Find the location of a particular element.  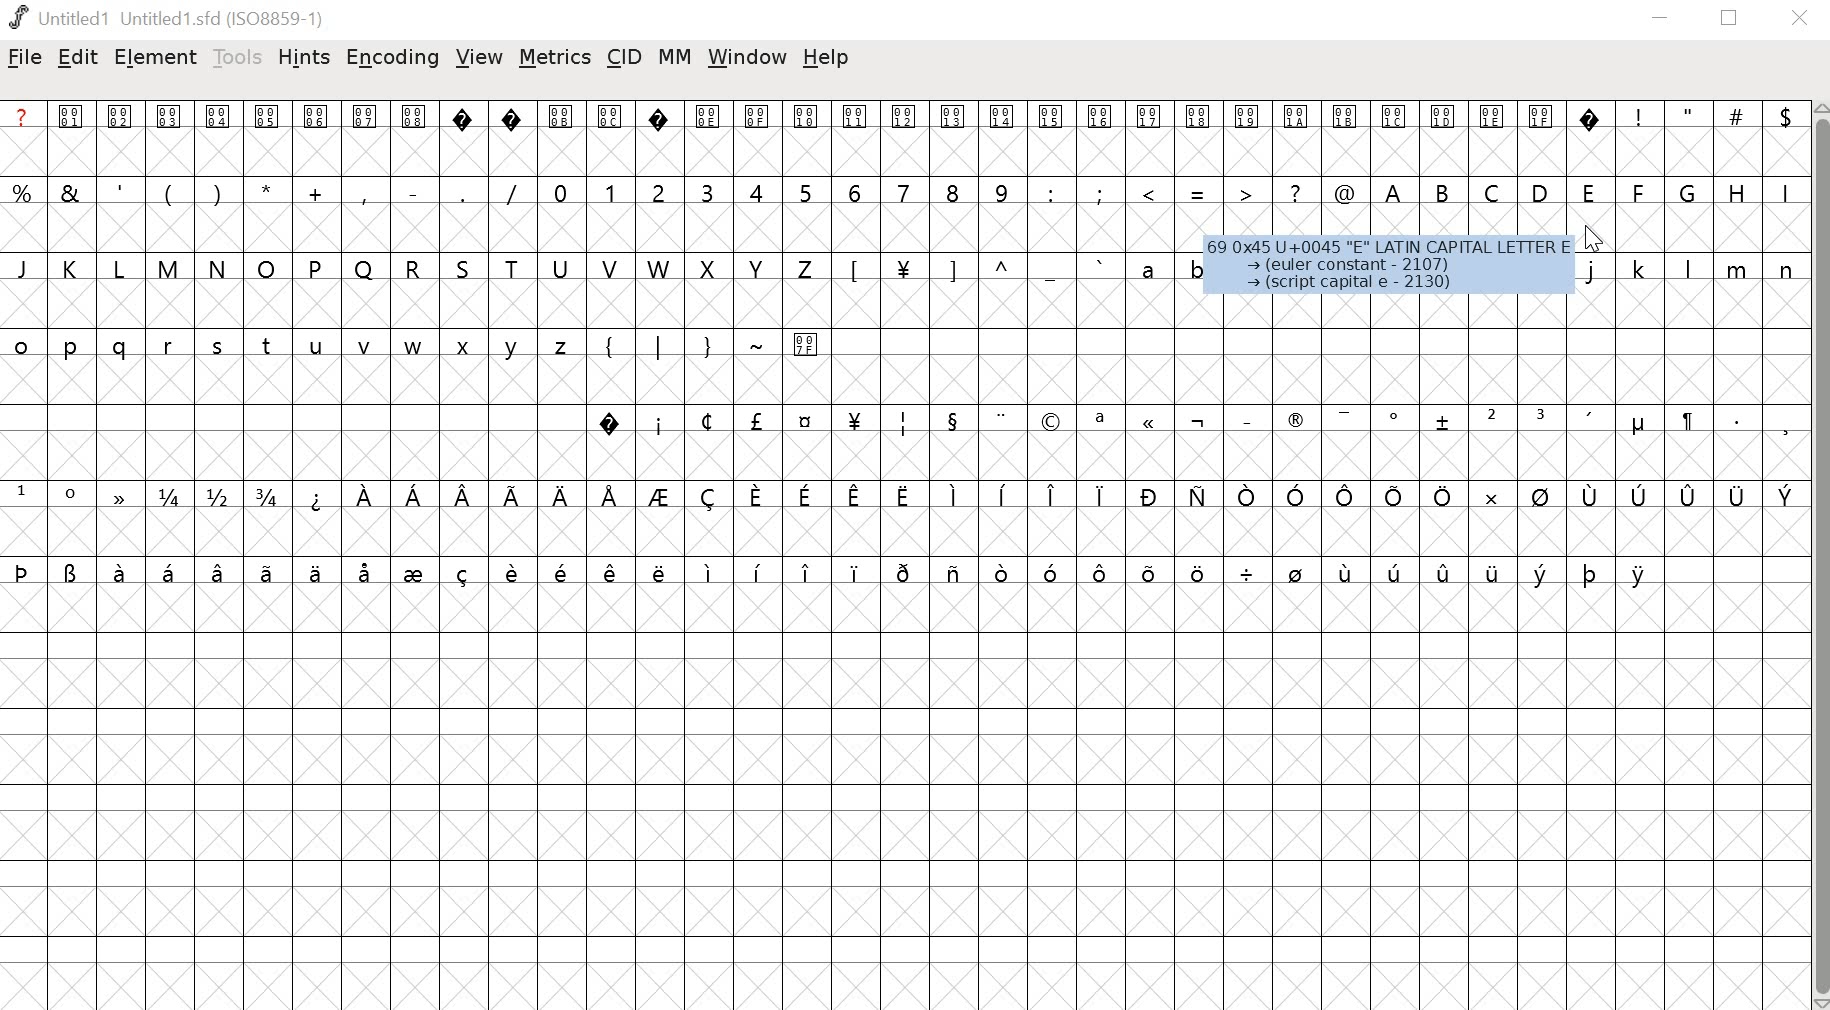

numbers is located at coordinates (783, 190).